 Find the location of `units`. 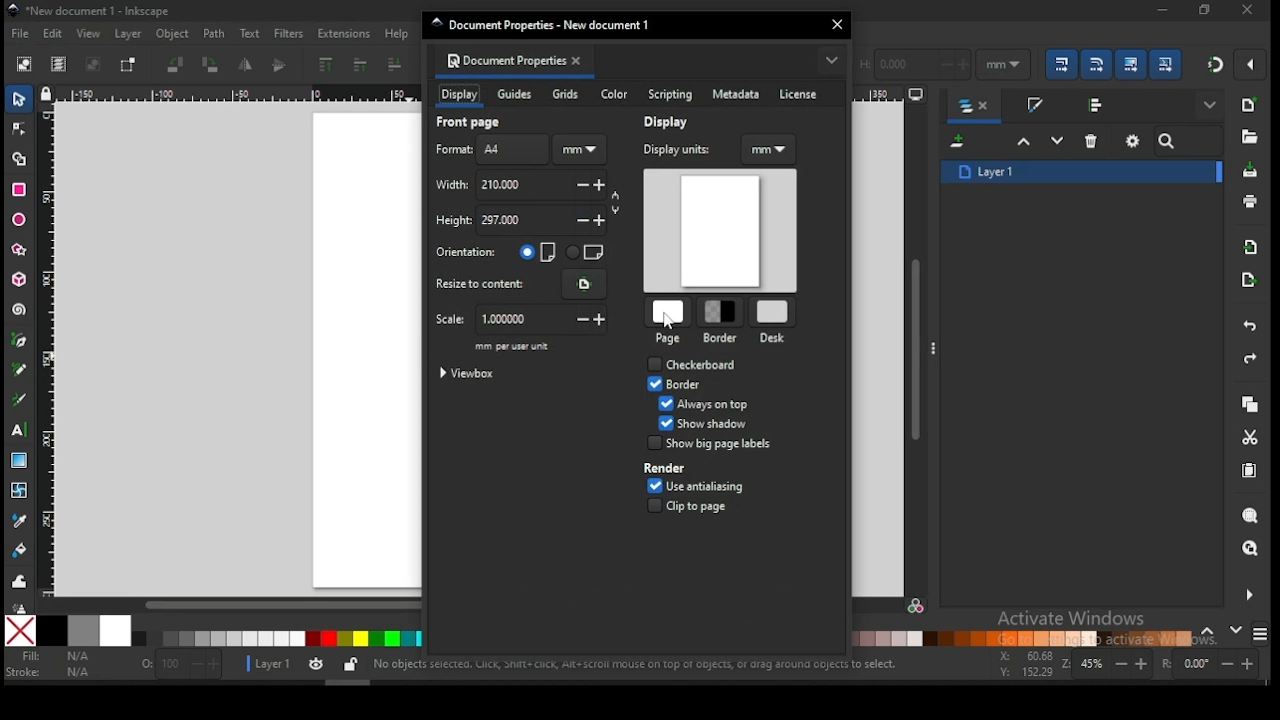

units is located at coordinates (1004, 65).